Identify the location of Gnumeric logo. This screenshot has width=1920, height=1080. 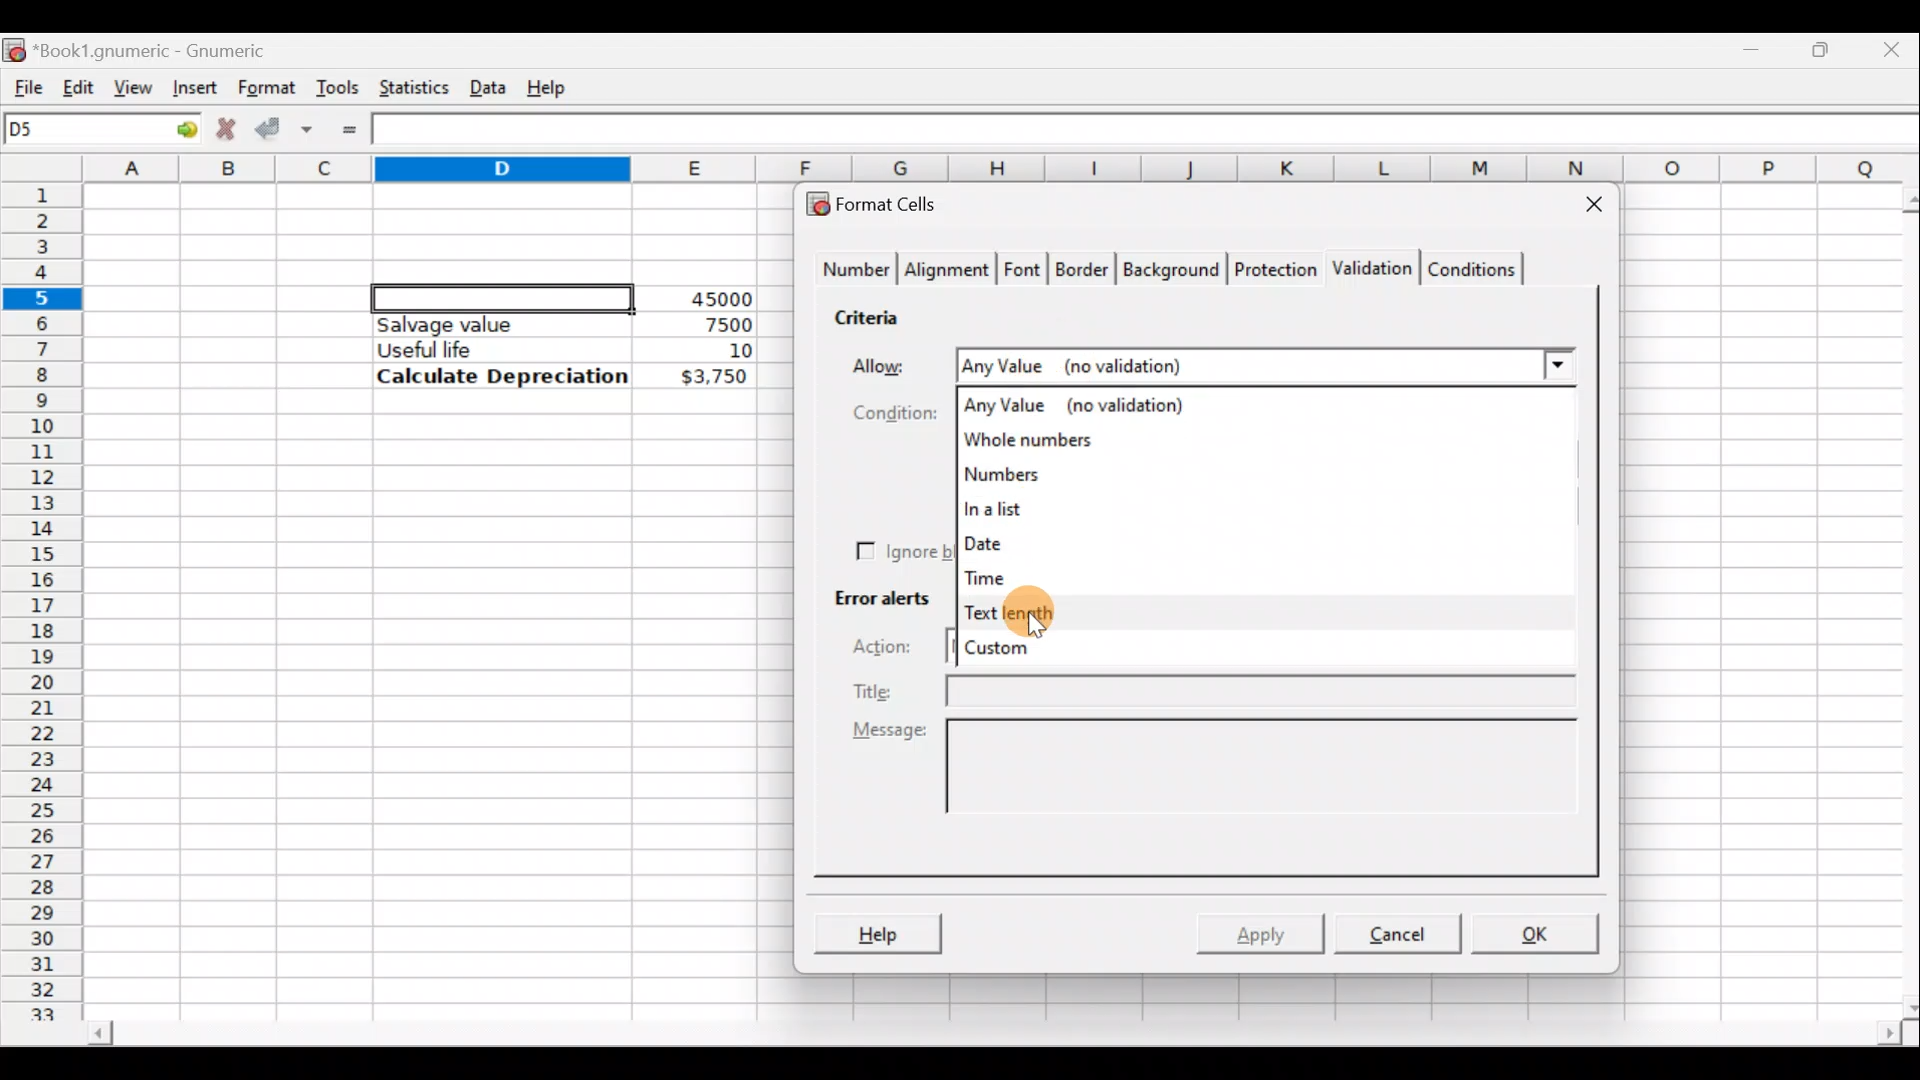
(14, 48).